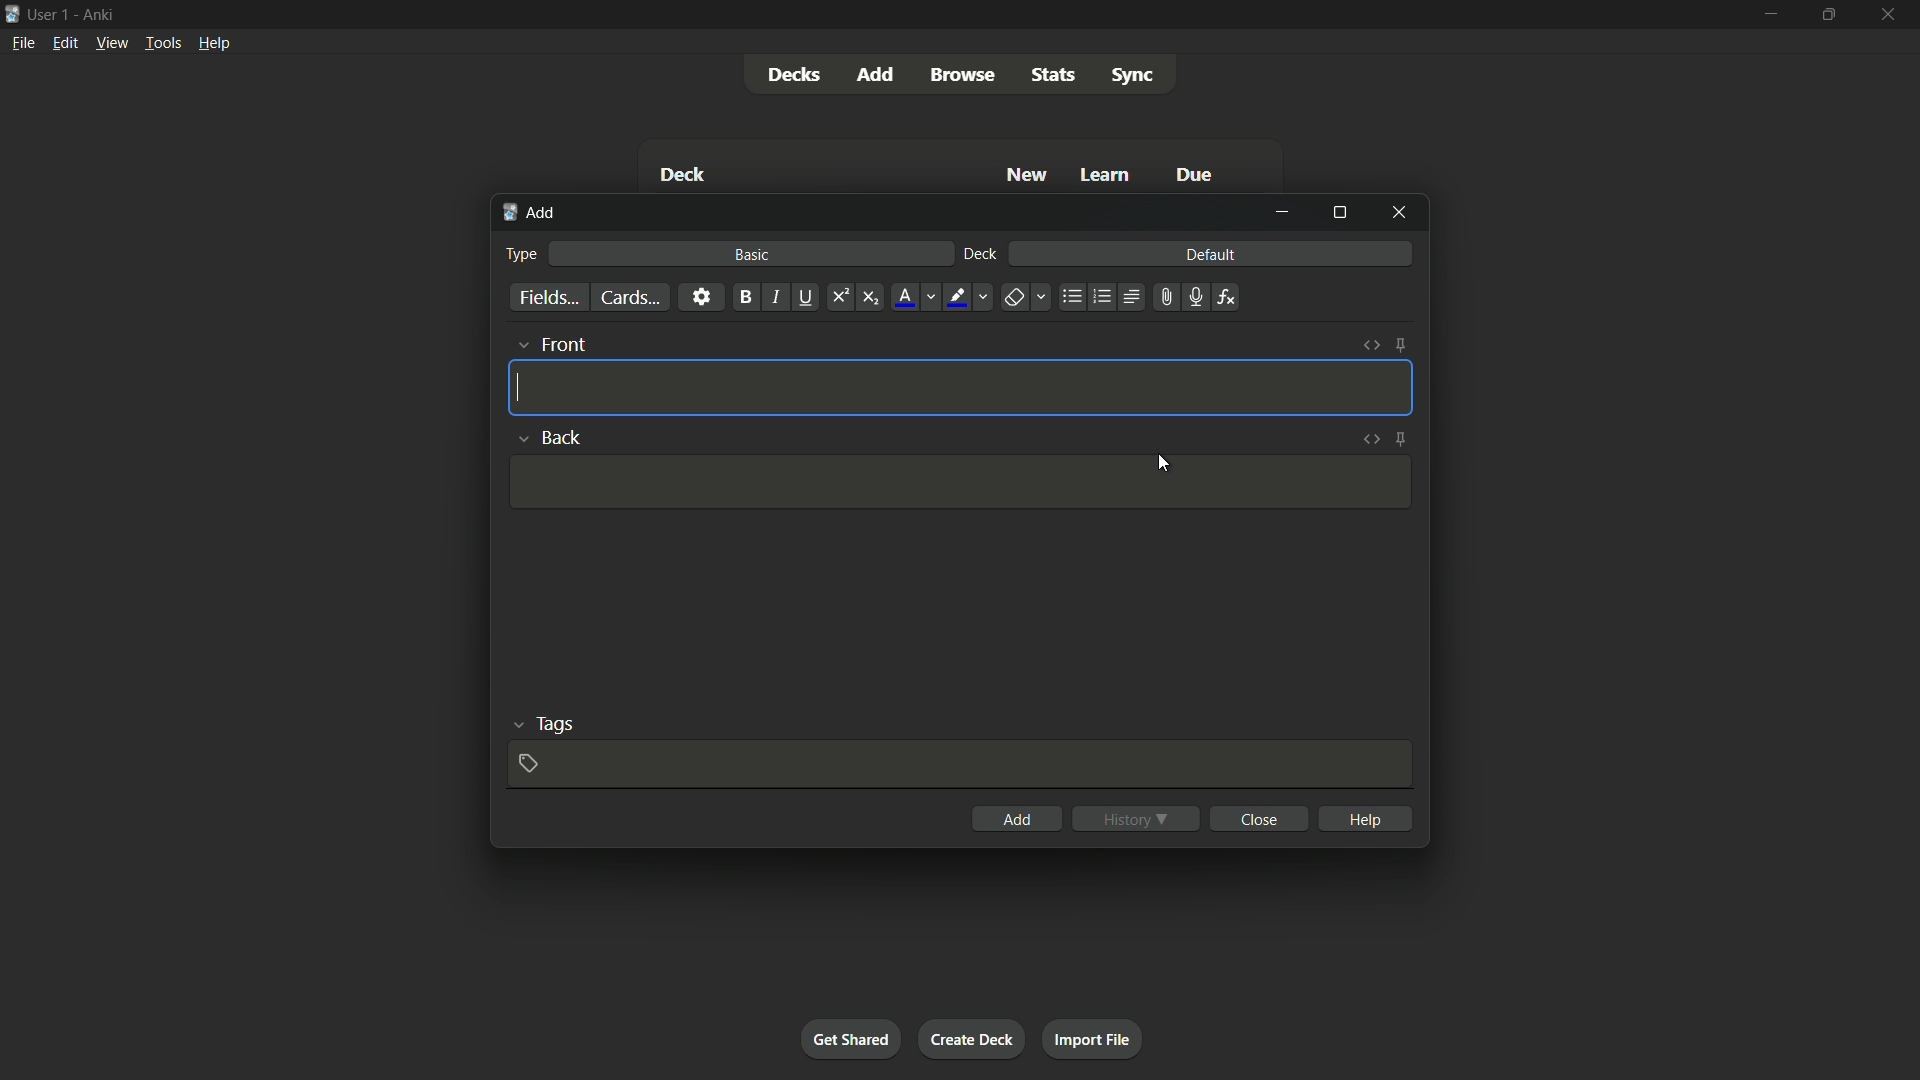  I want to click on close, so click(1262, 818).